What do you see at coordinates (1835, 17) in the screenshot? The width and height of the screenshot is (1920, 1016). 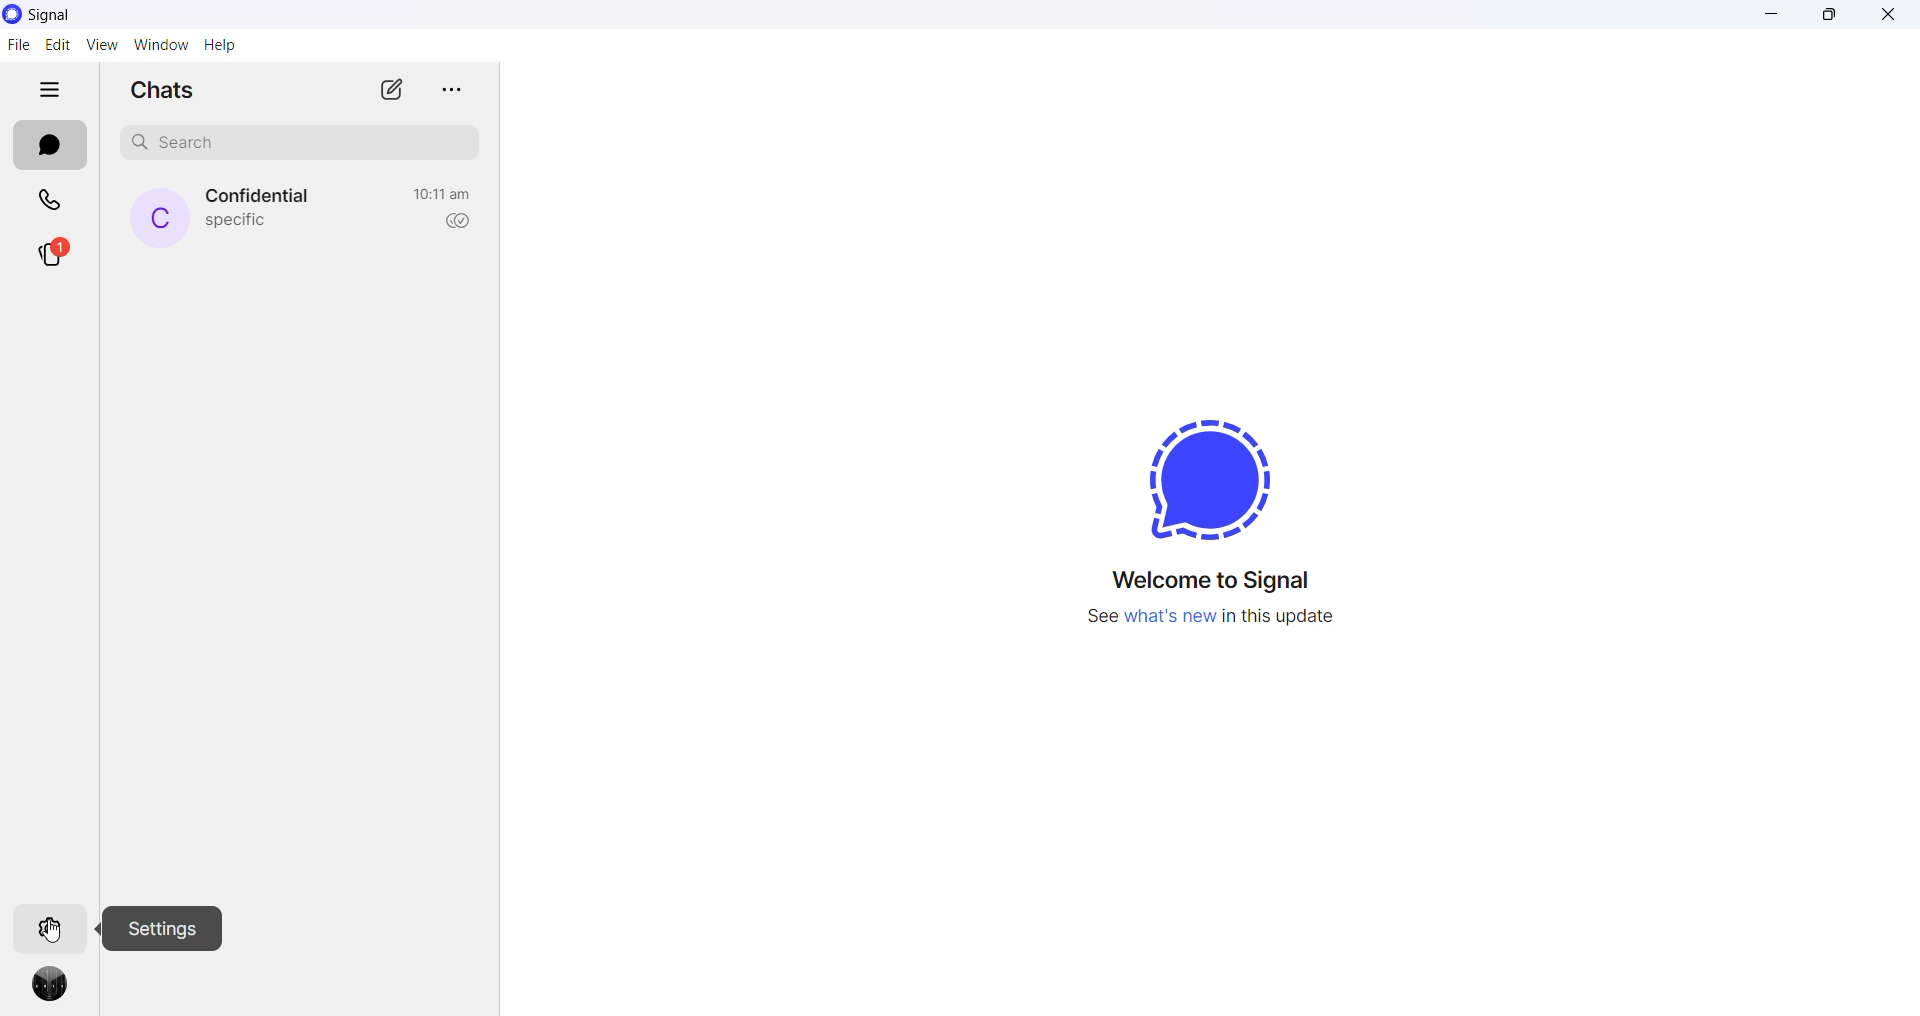 I see `maximize` at bounding box center [1835, 17].